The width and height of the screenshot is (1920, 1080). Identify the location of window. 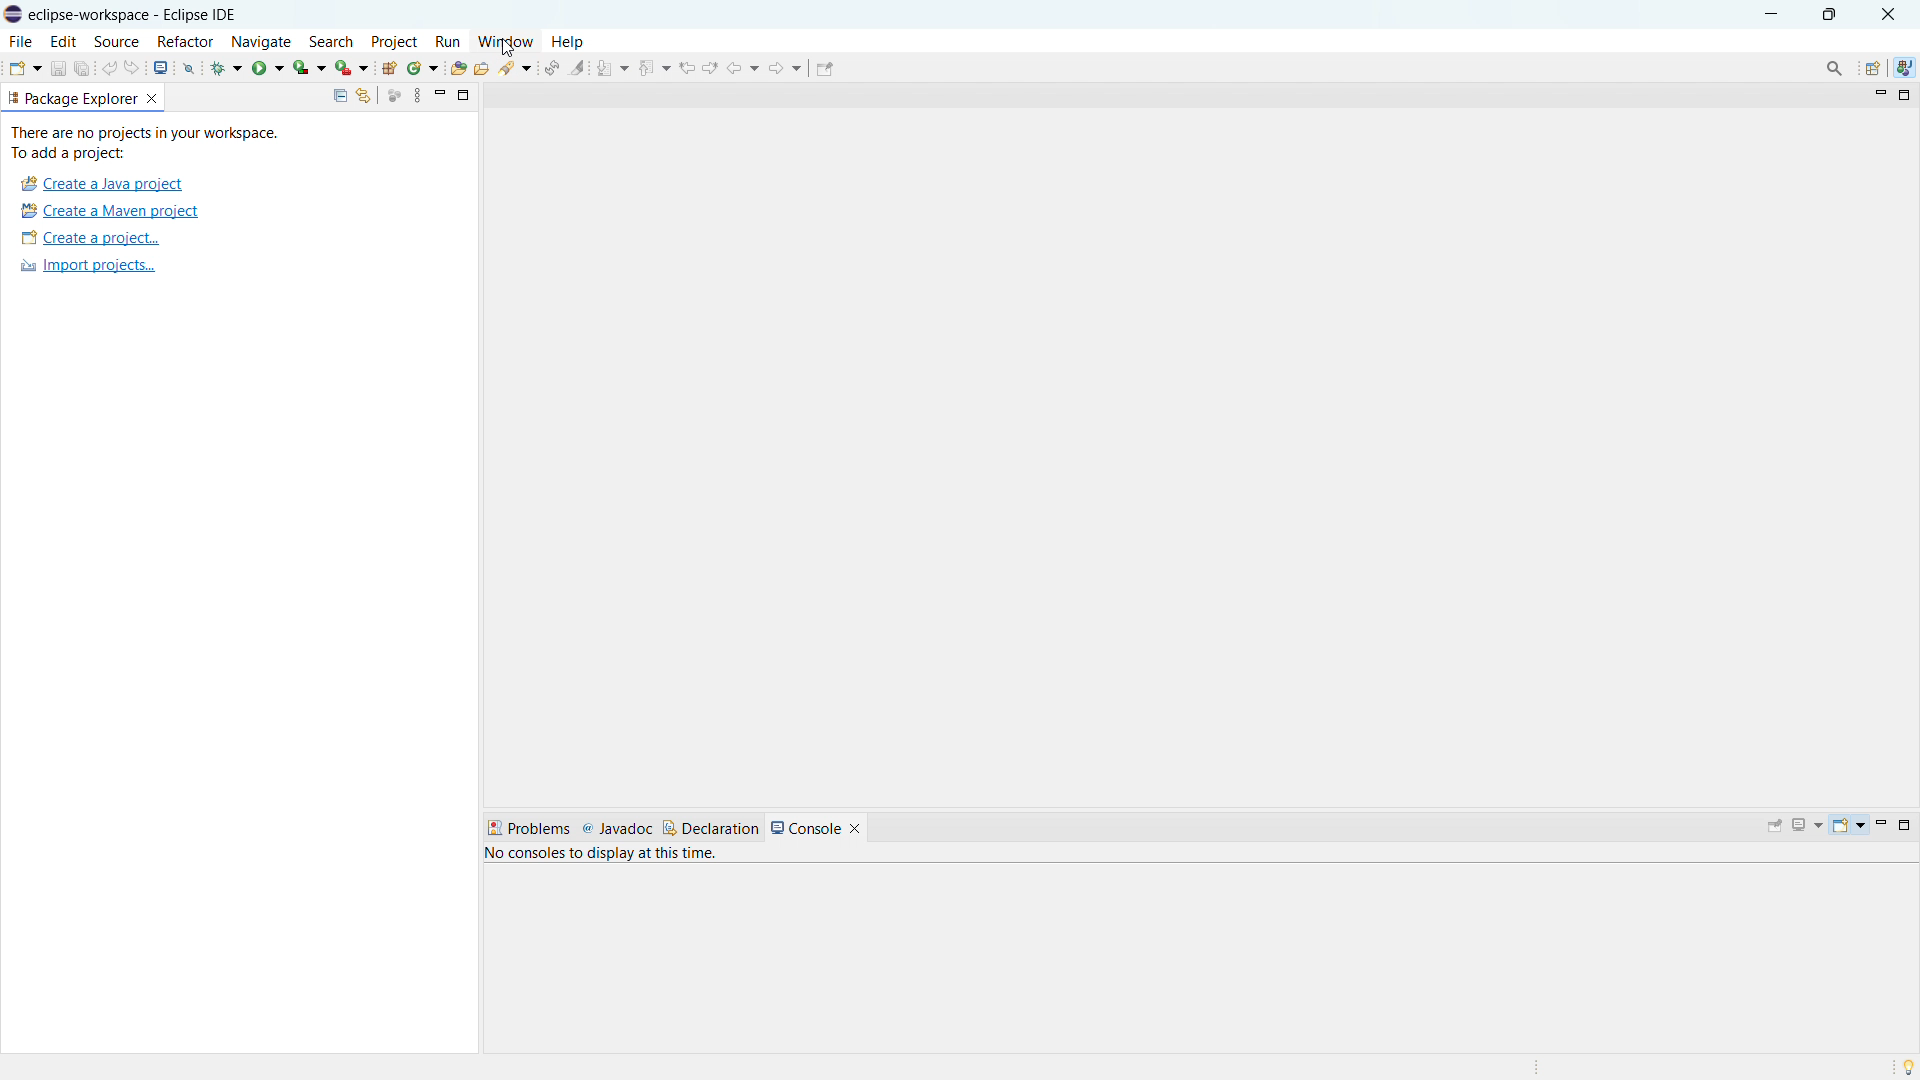
(504, 41).